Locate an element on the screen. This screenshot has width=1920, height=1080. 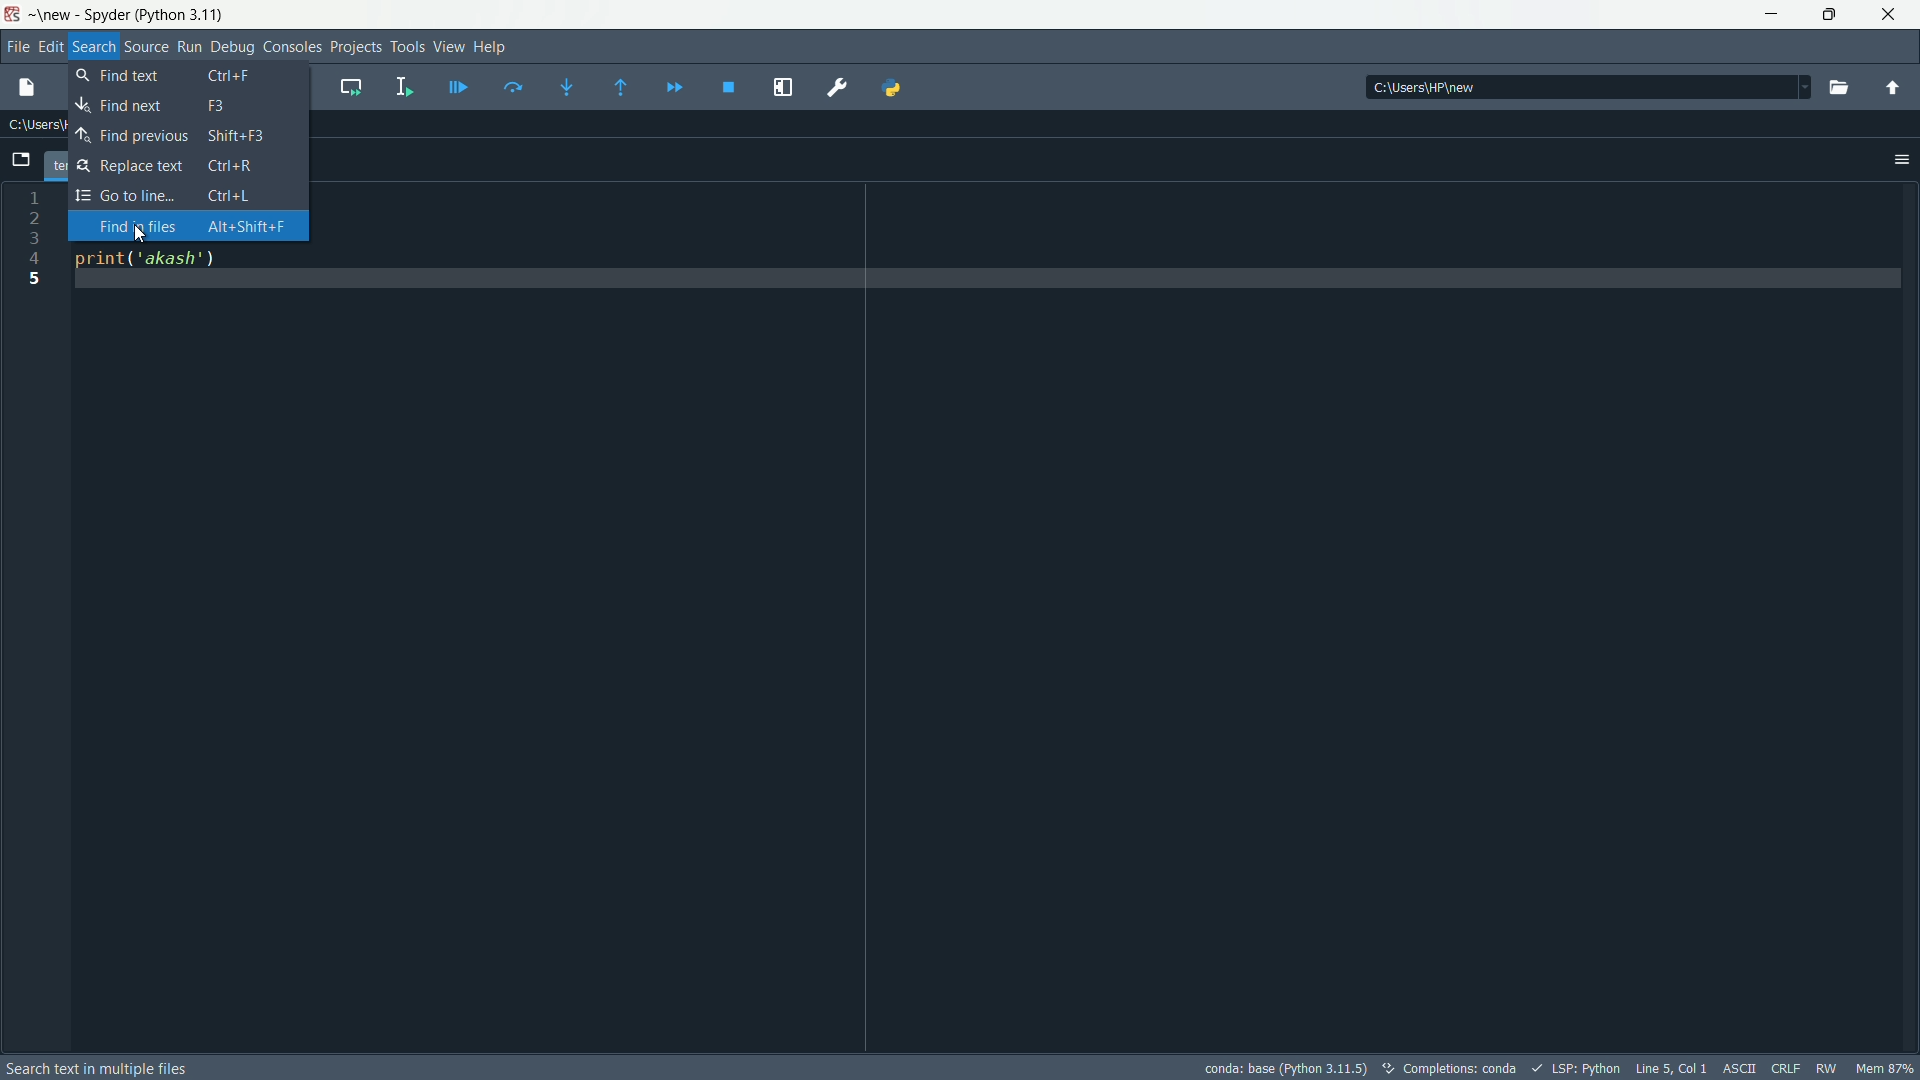
help menu is located at coordinates (491, 47).